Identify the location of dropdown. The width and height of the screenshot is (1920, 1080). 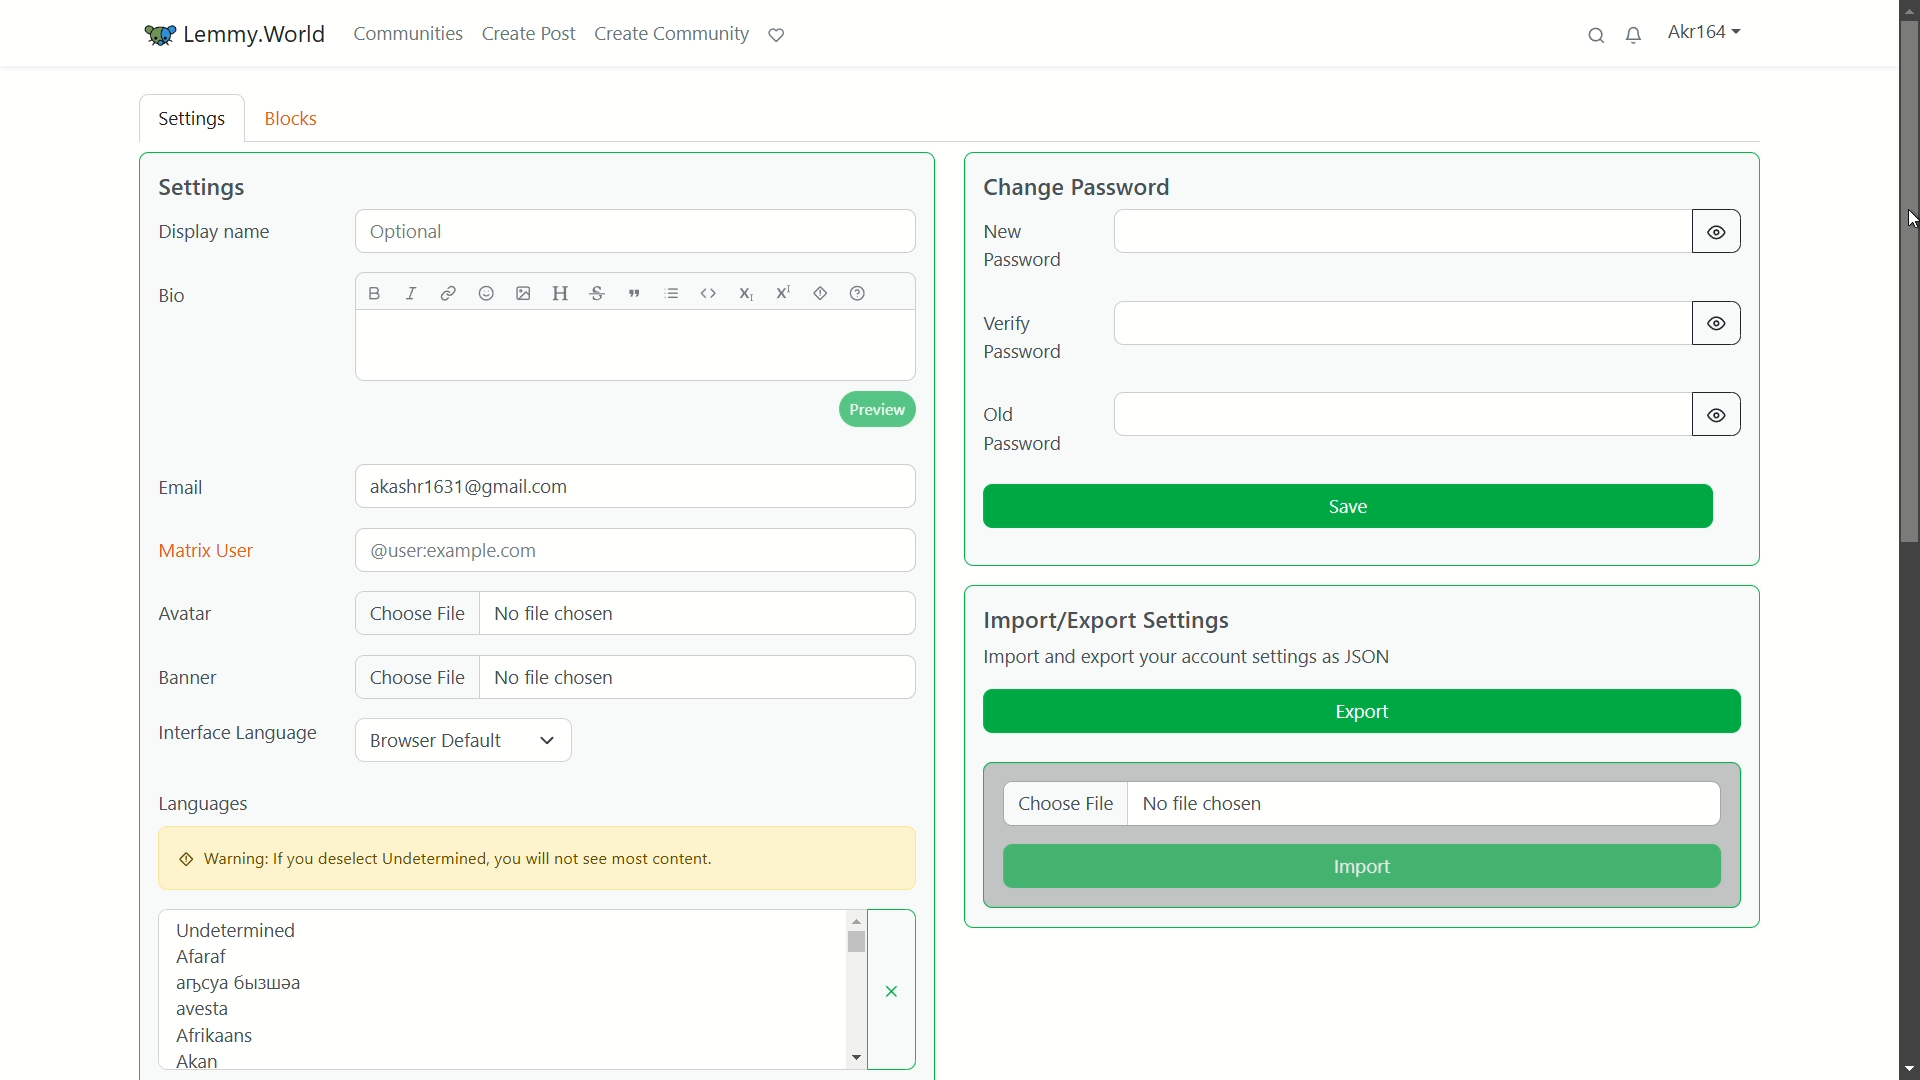
(548, 739).